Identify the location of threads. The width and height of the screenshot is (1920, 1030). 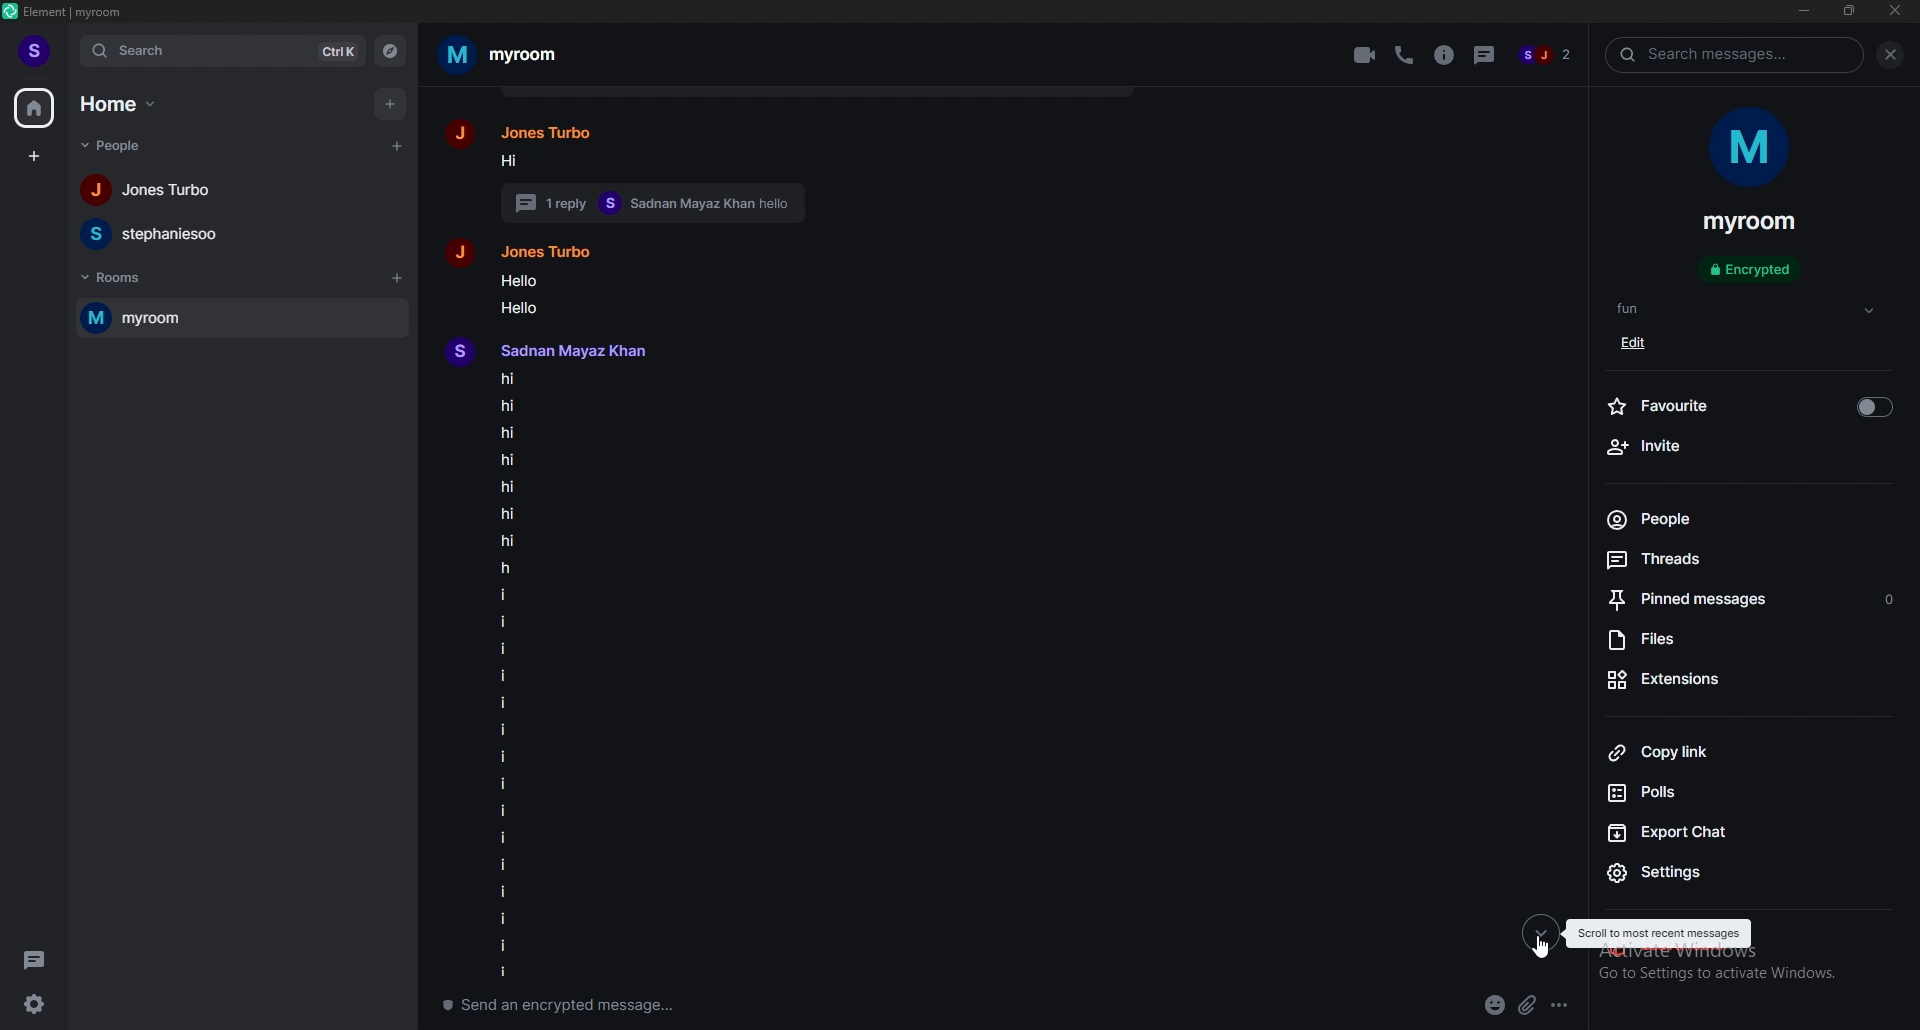
(34, 960).